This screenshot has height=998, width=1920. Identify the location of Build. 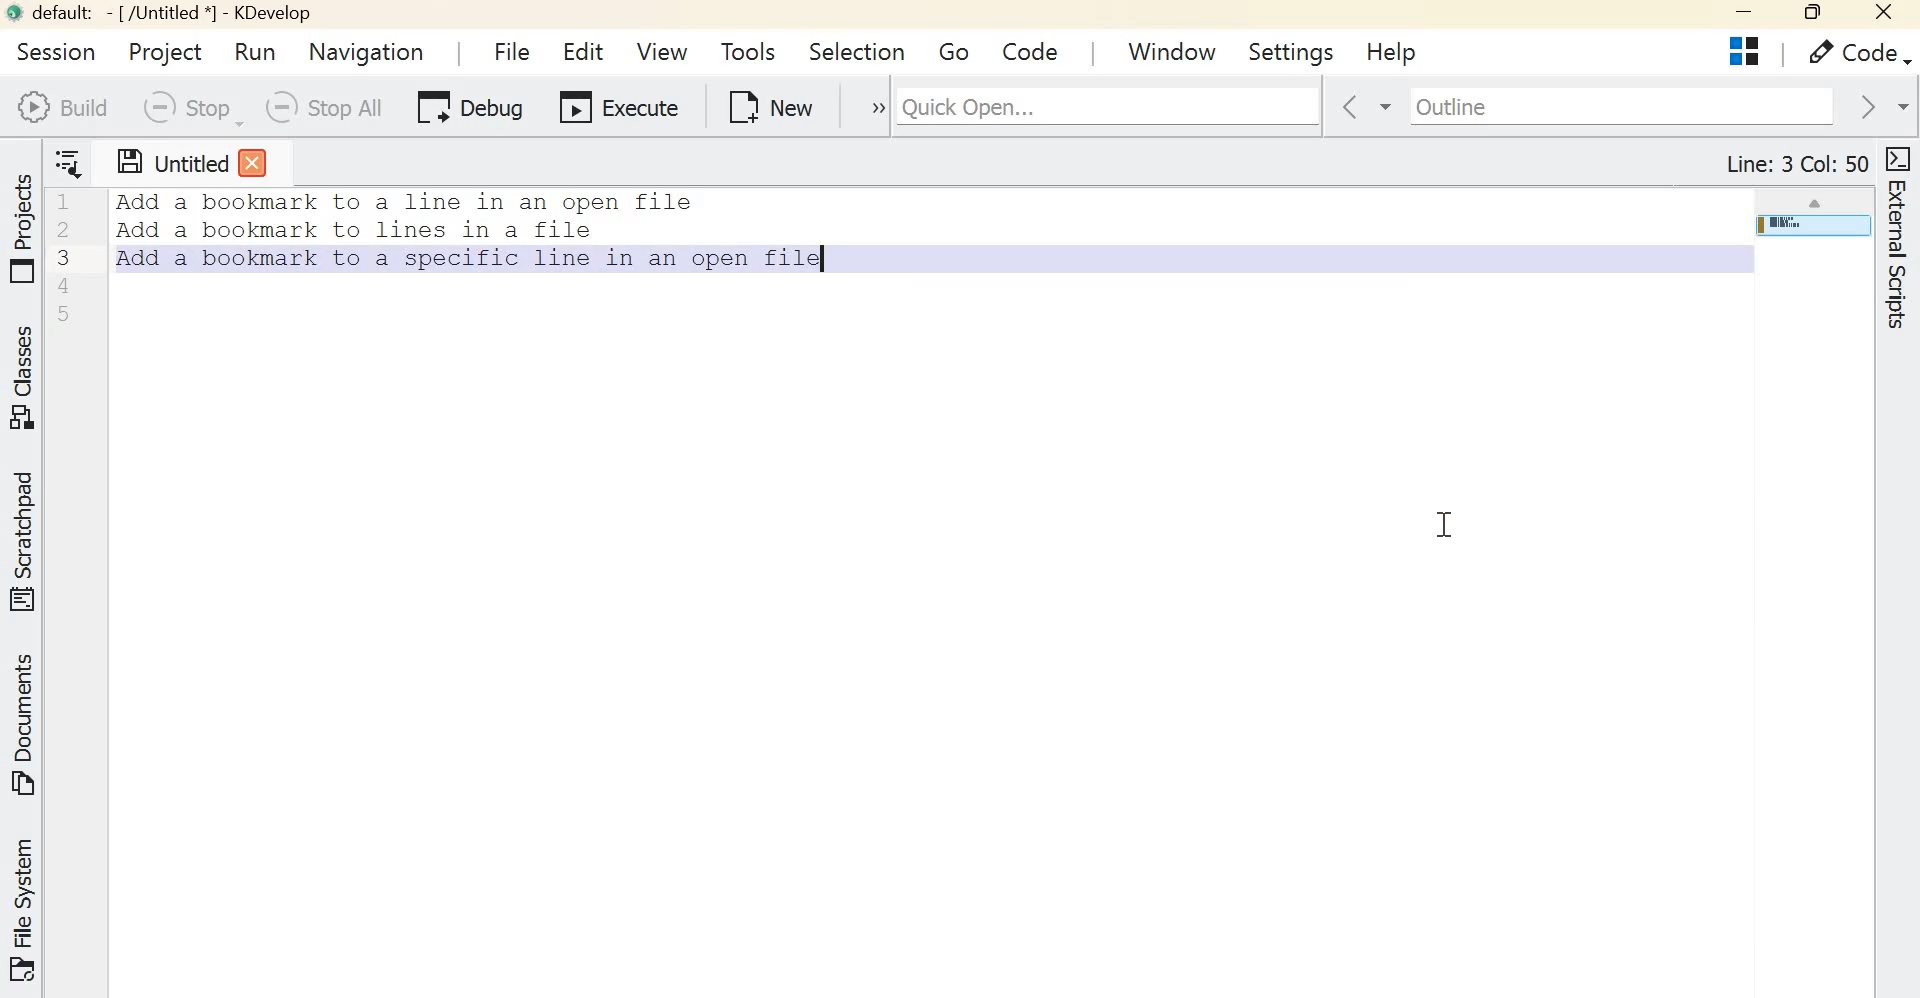
(61, 107).